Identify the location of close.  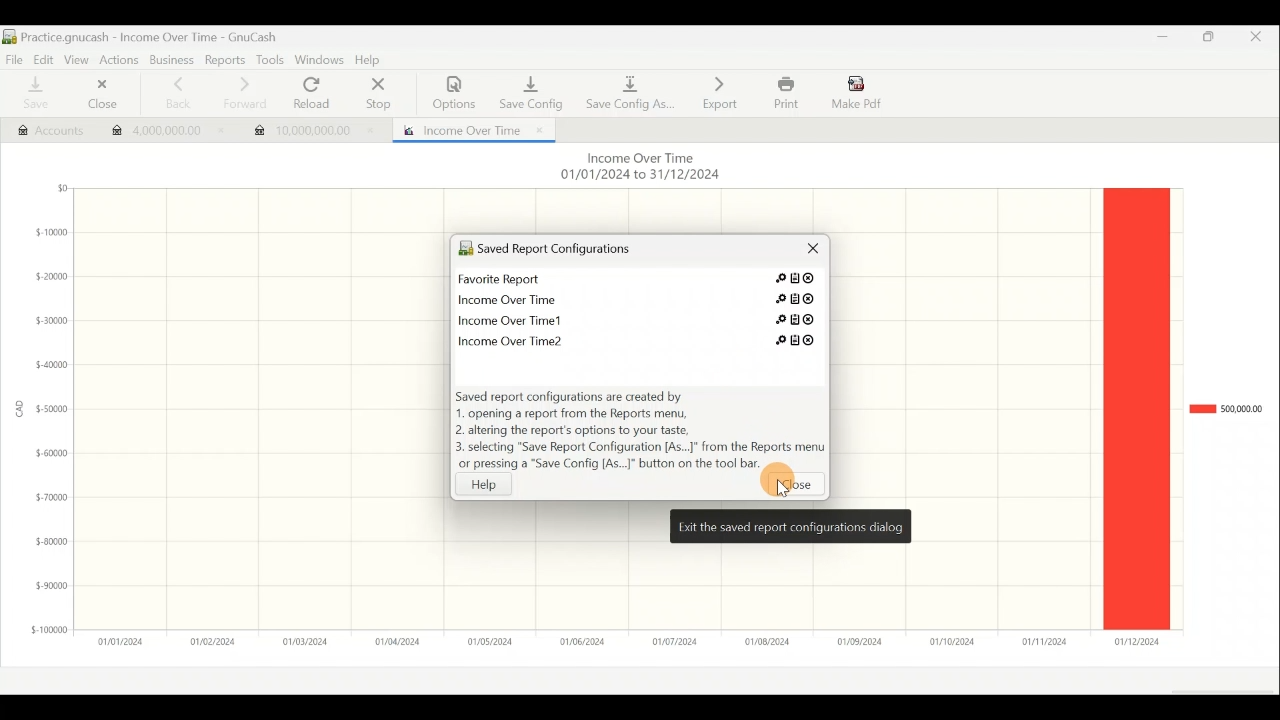
(795, 487).